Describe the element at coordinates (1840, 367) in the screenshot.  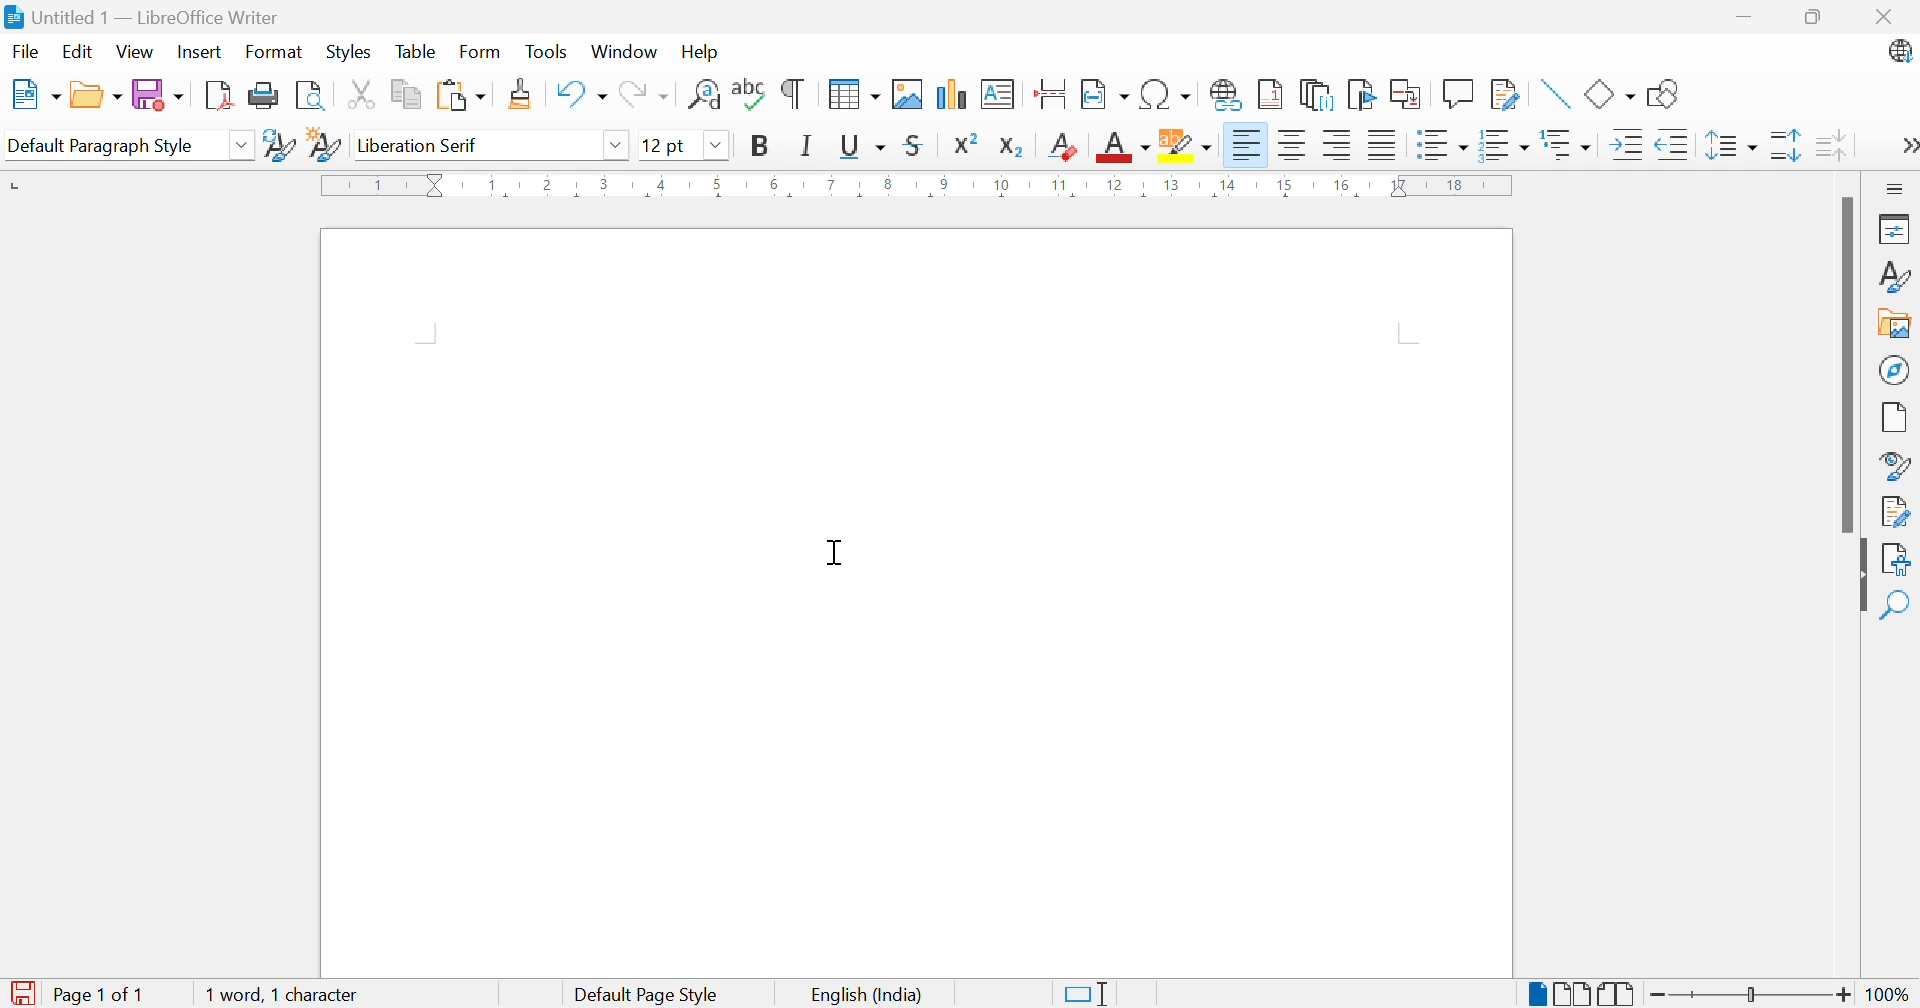
I see `Scroll bar` at that location.